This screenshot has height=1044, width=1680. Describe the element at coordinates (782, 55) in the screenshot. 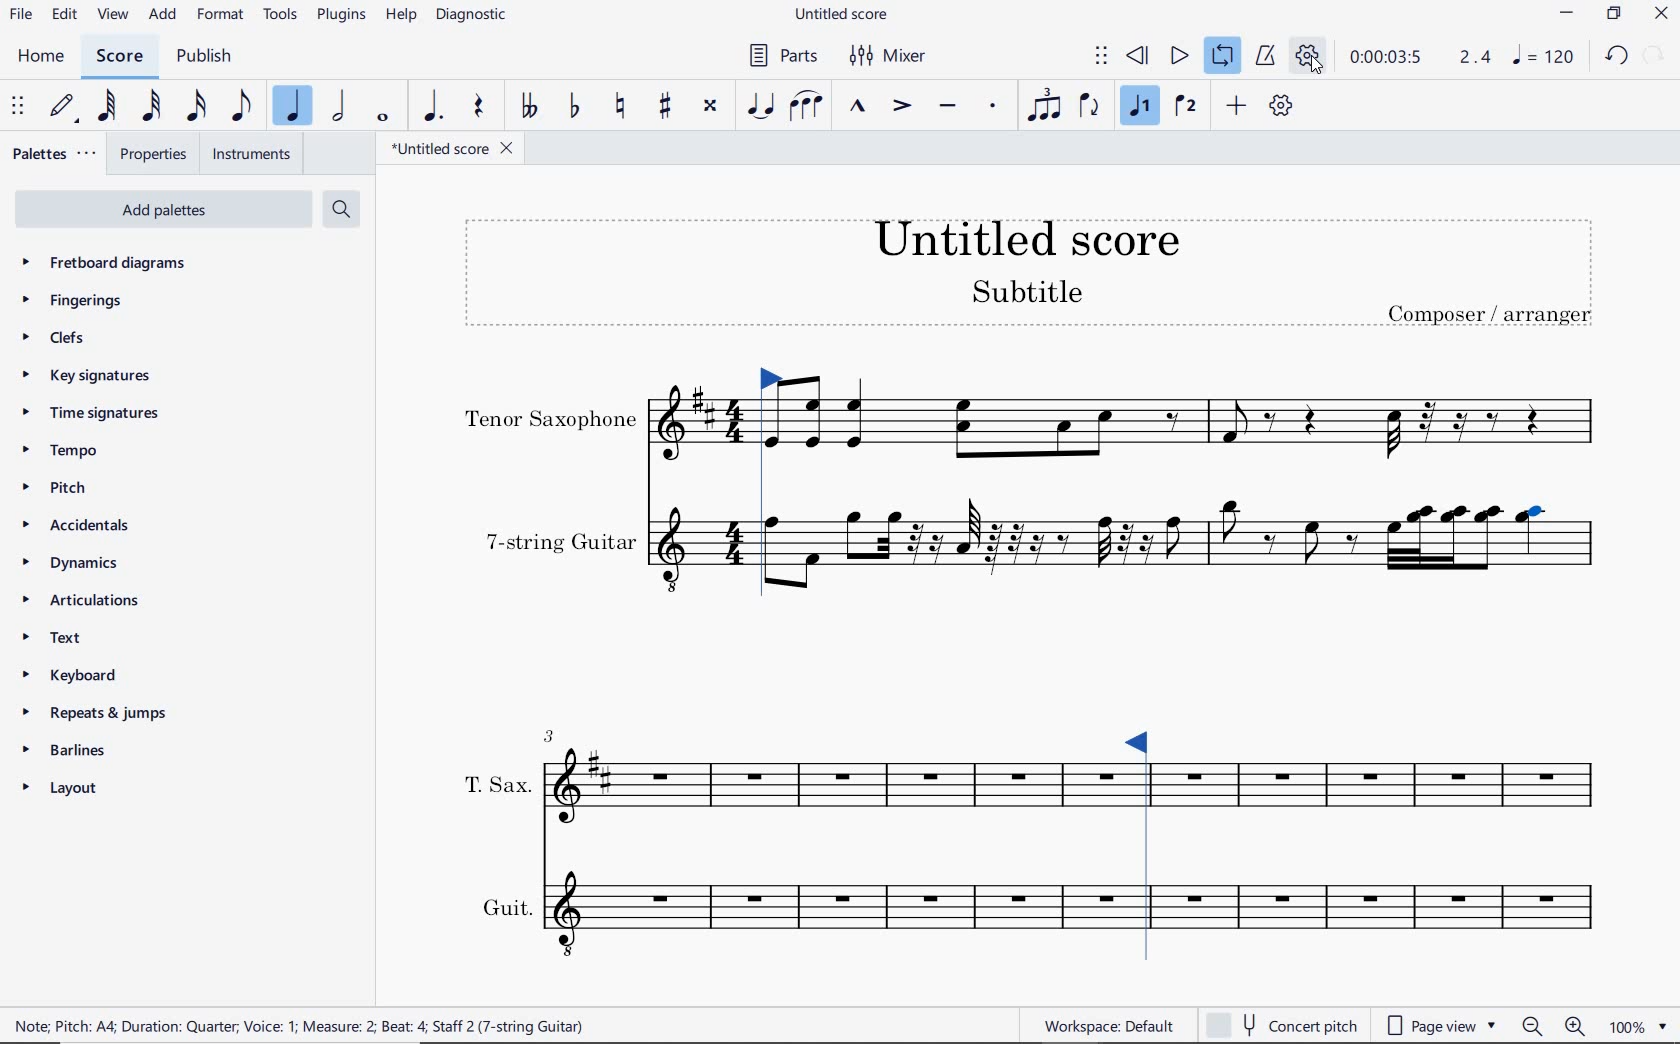

I see `PARTS` at that location.